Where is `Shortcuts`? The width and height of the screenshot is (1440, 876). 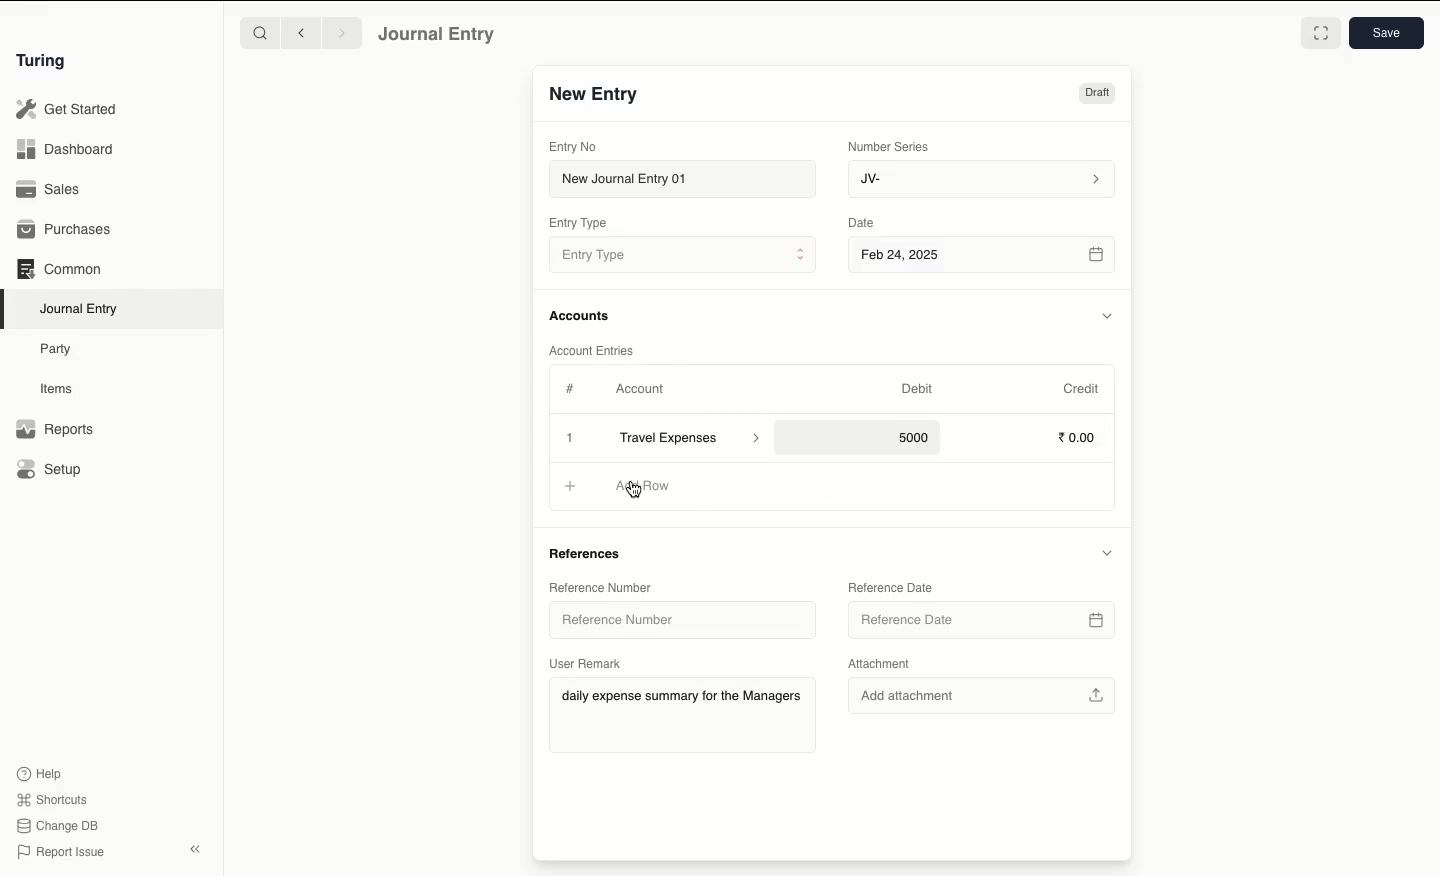
Shortcuts is located at coordinates (55, 800).